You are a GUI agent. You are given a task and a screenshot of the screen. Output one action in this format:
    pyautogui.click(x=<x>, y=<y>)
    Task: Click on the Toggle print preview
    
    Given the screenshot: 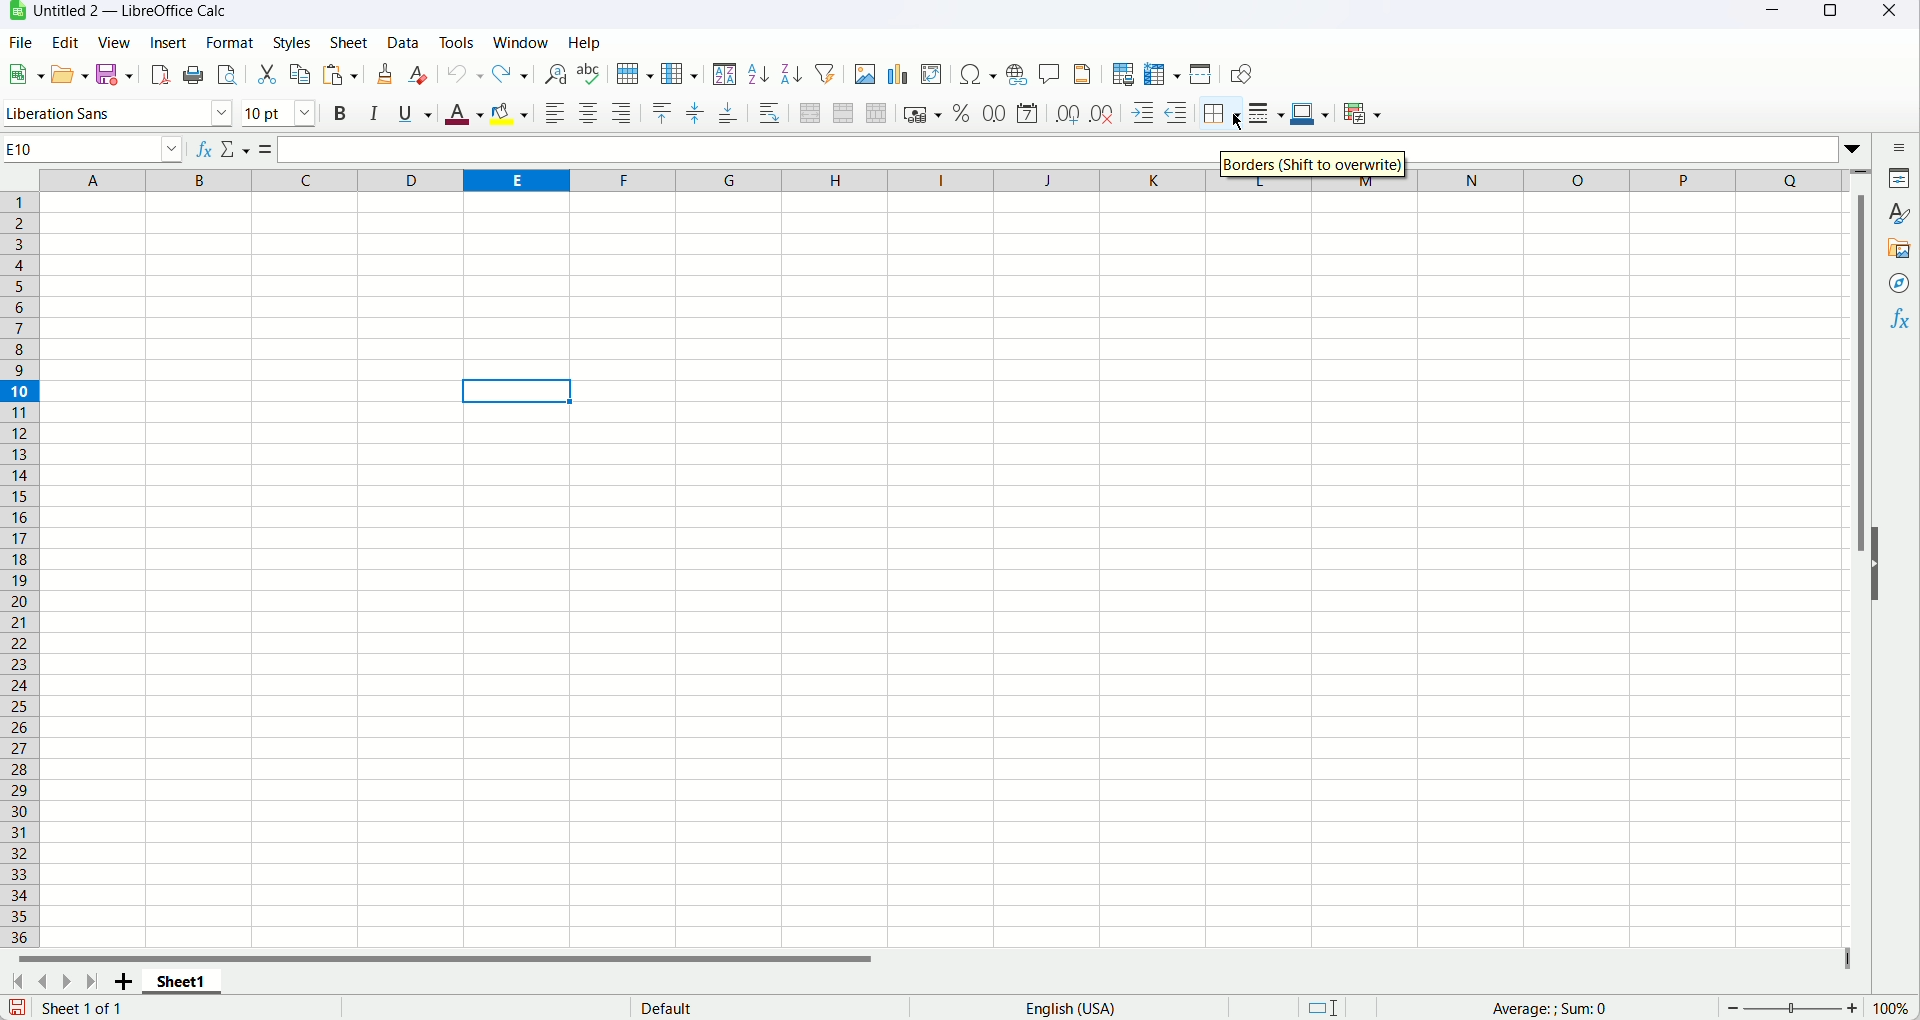 What is the action you would take?
    pyautogui.click(x=227, y=74)
    